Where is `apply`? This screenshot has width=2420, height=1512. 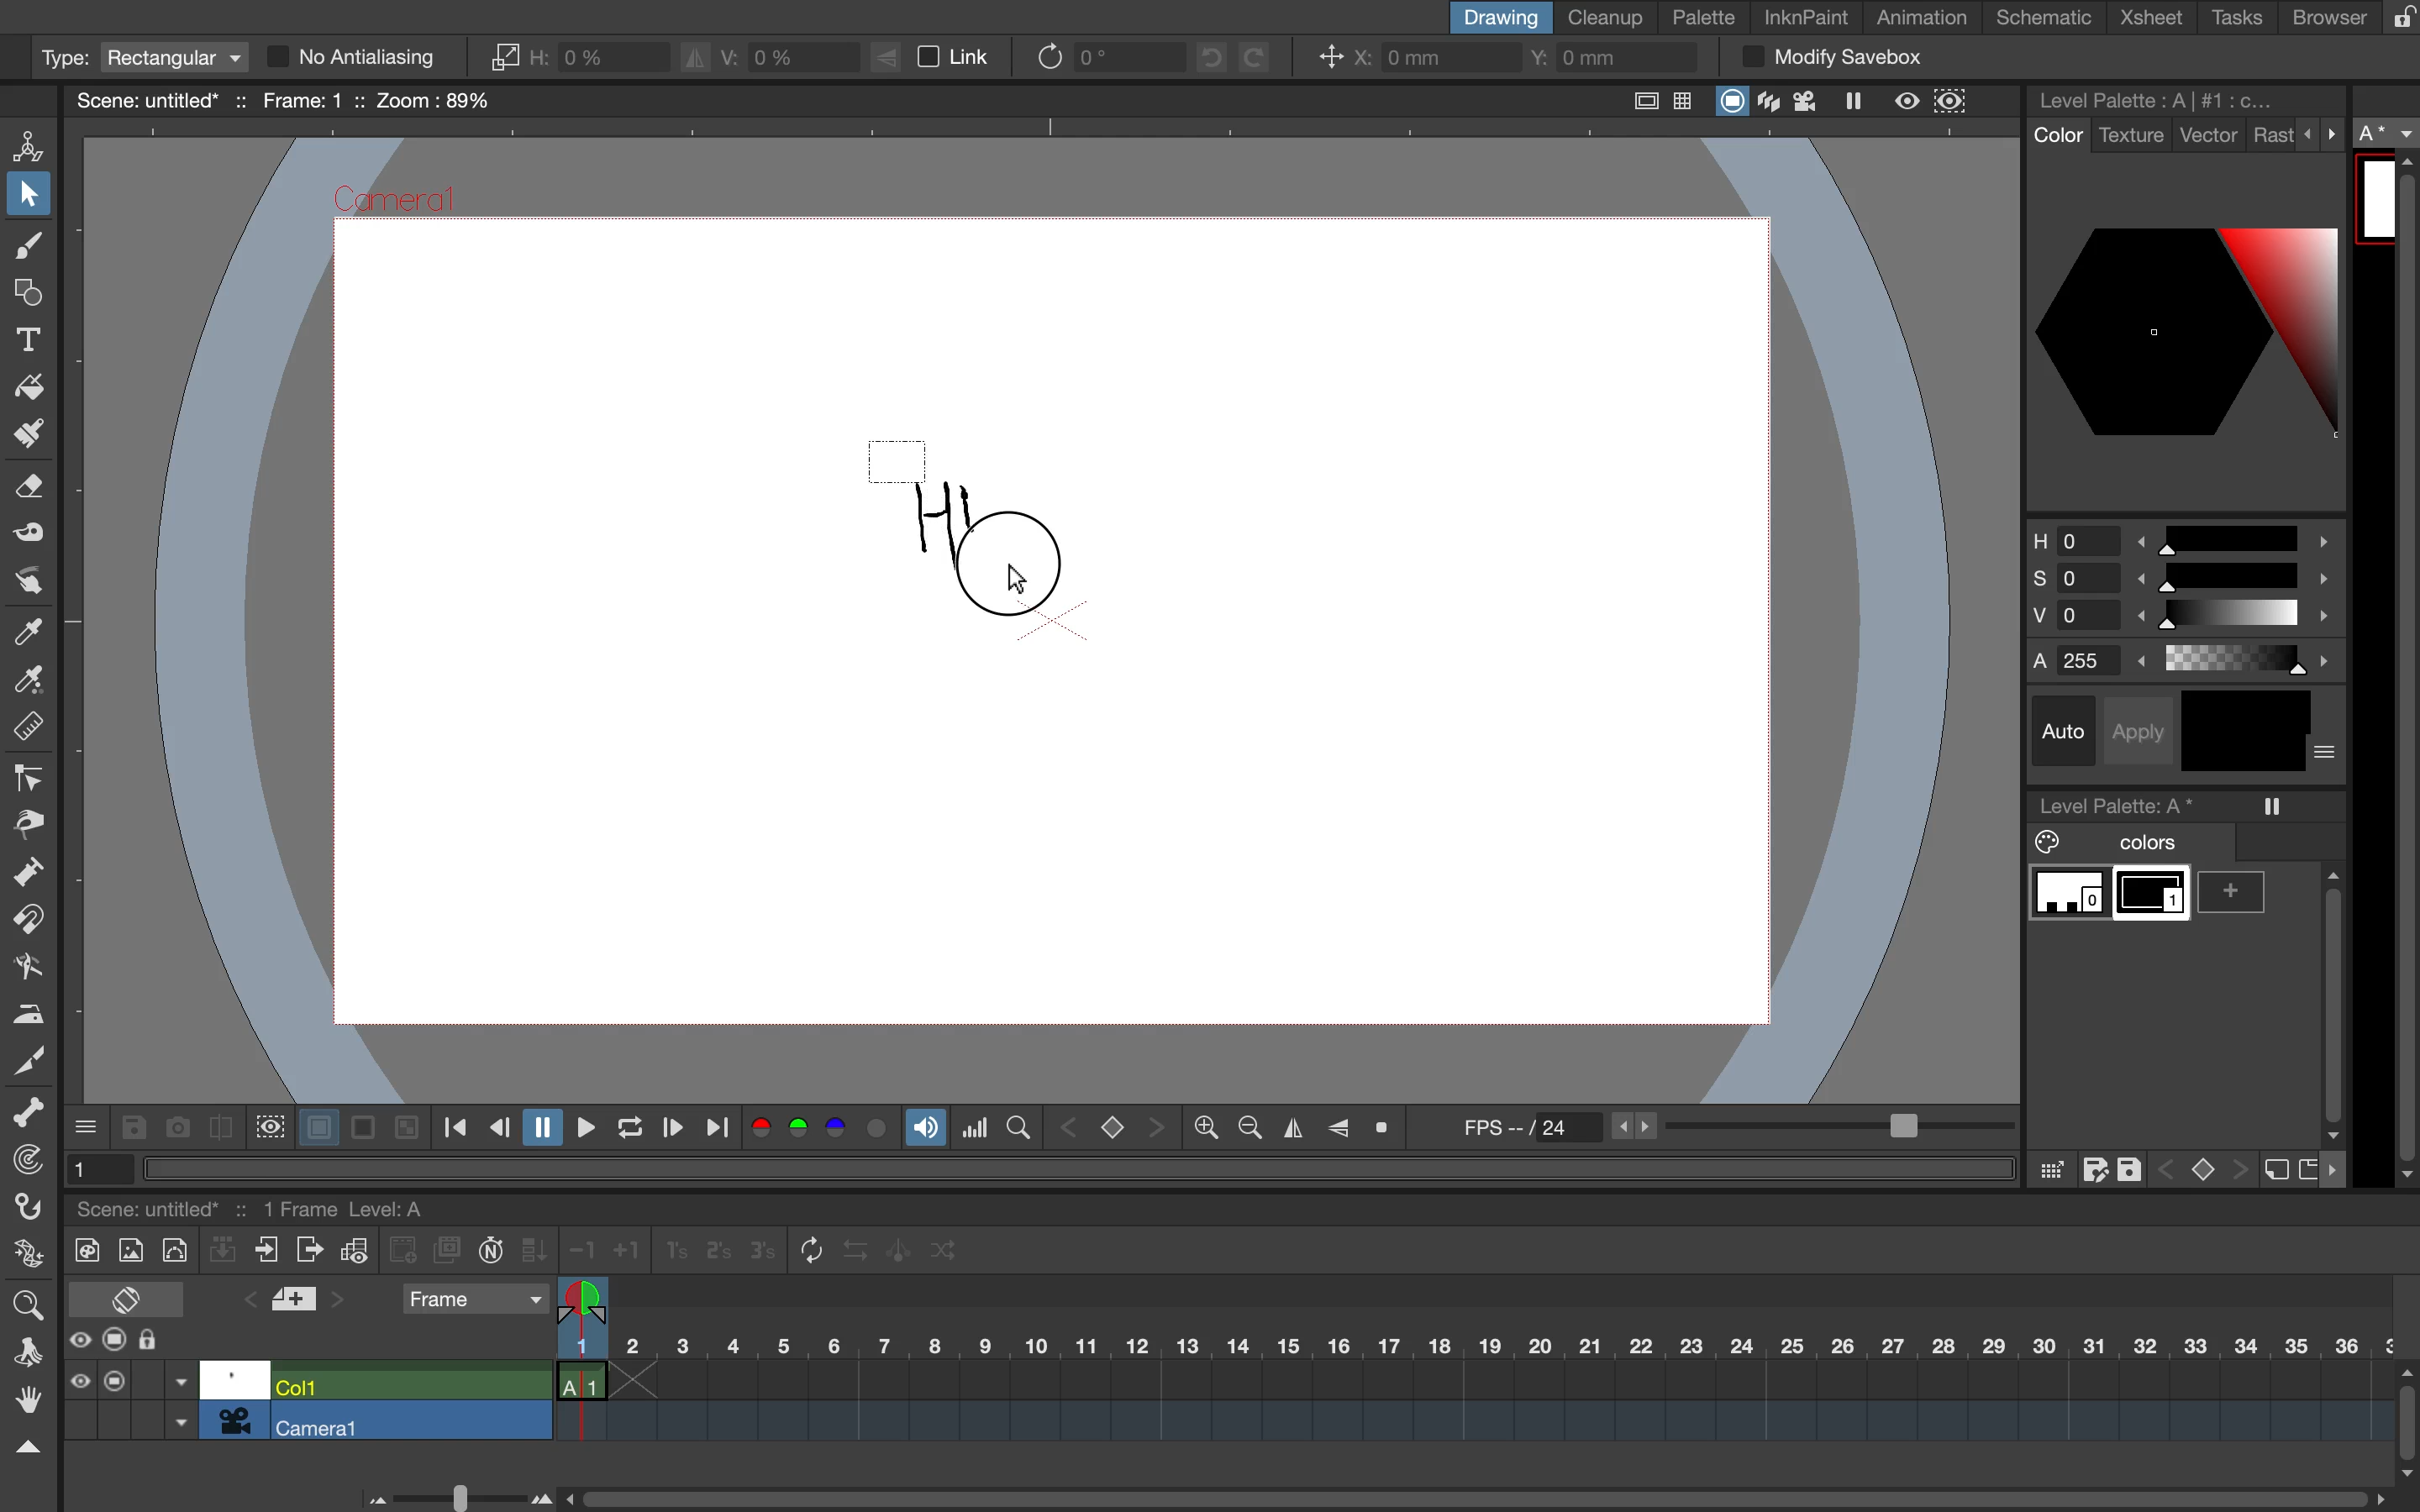 apply is located at coordinates (2145, 728).